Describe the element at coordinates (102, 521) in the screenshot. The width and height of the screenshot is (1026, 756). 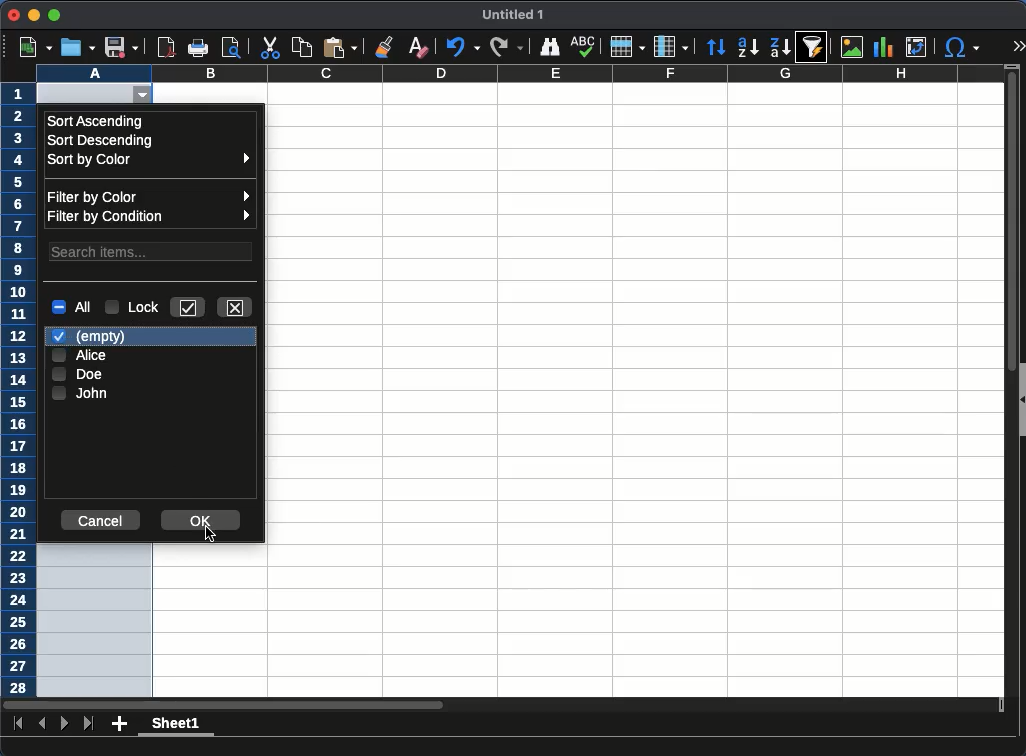
I see `cancel` at that location.